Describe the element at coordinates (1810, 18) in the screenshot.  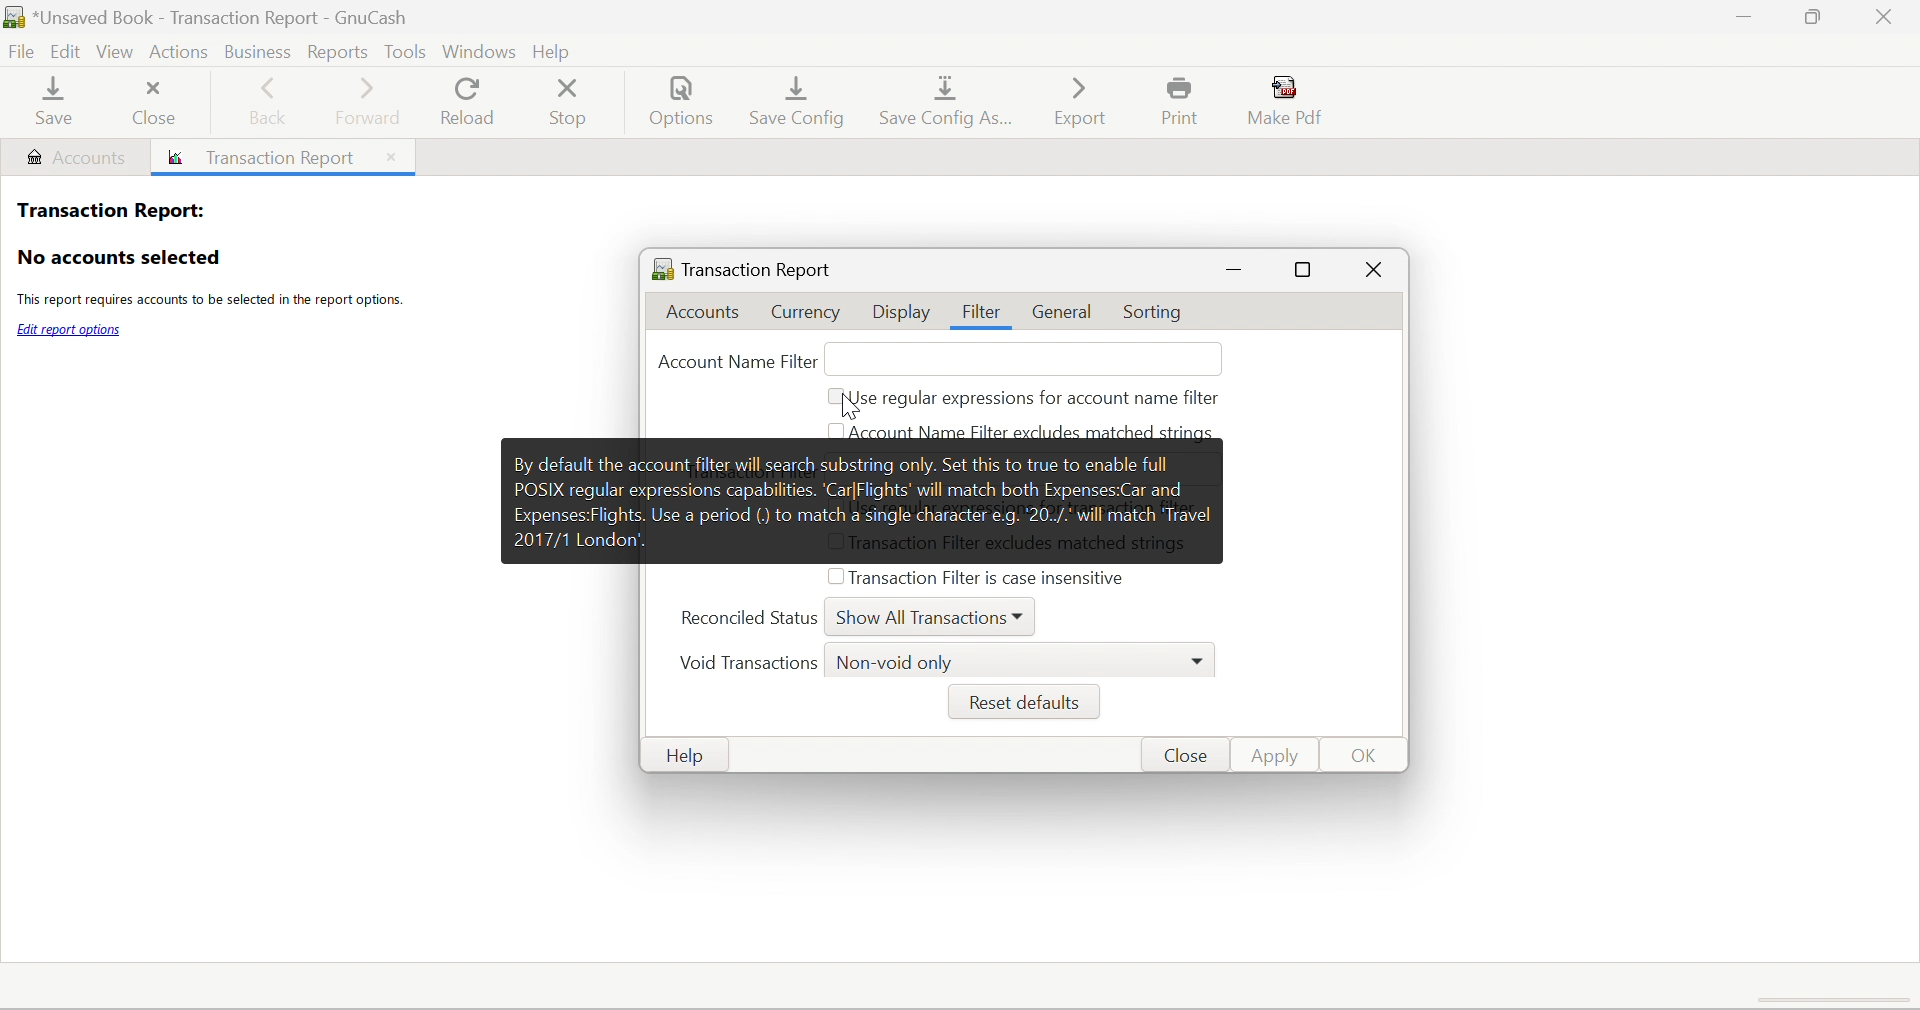
I see `Restore Down` at that location.